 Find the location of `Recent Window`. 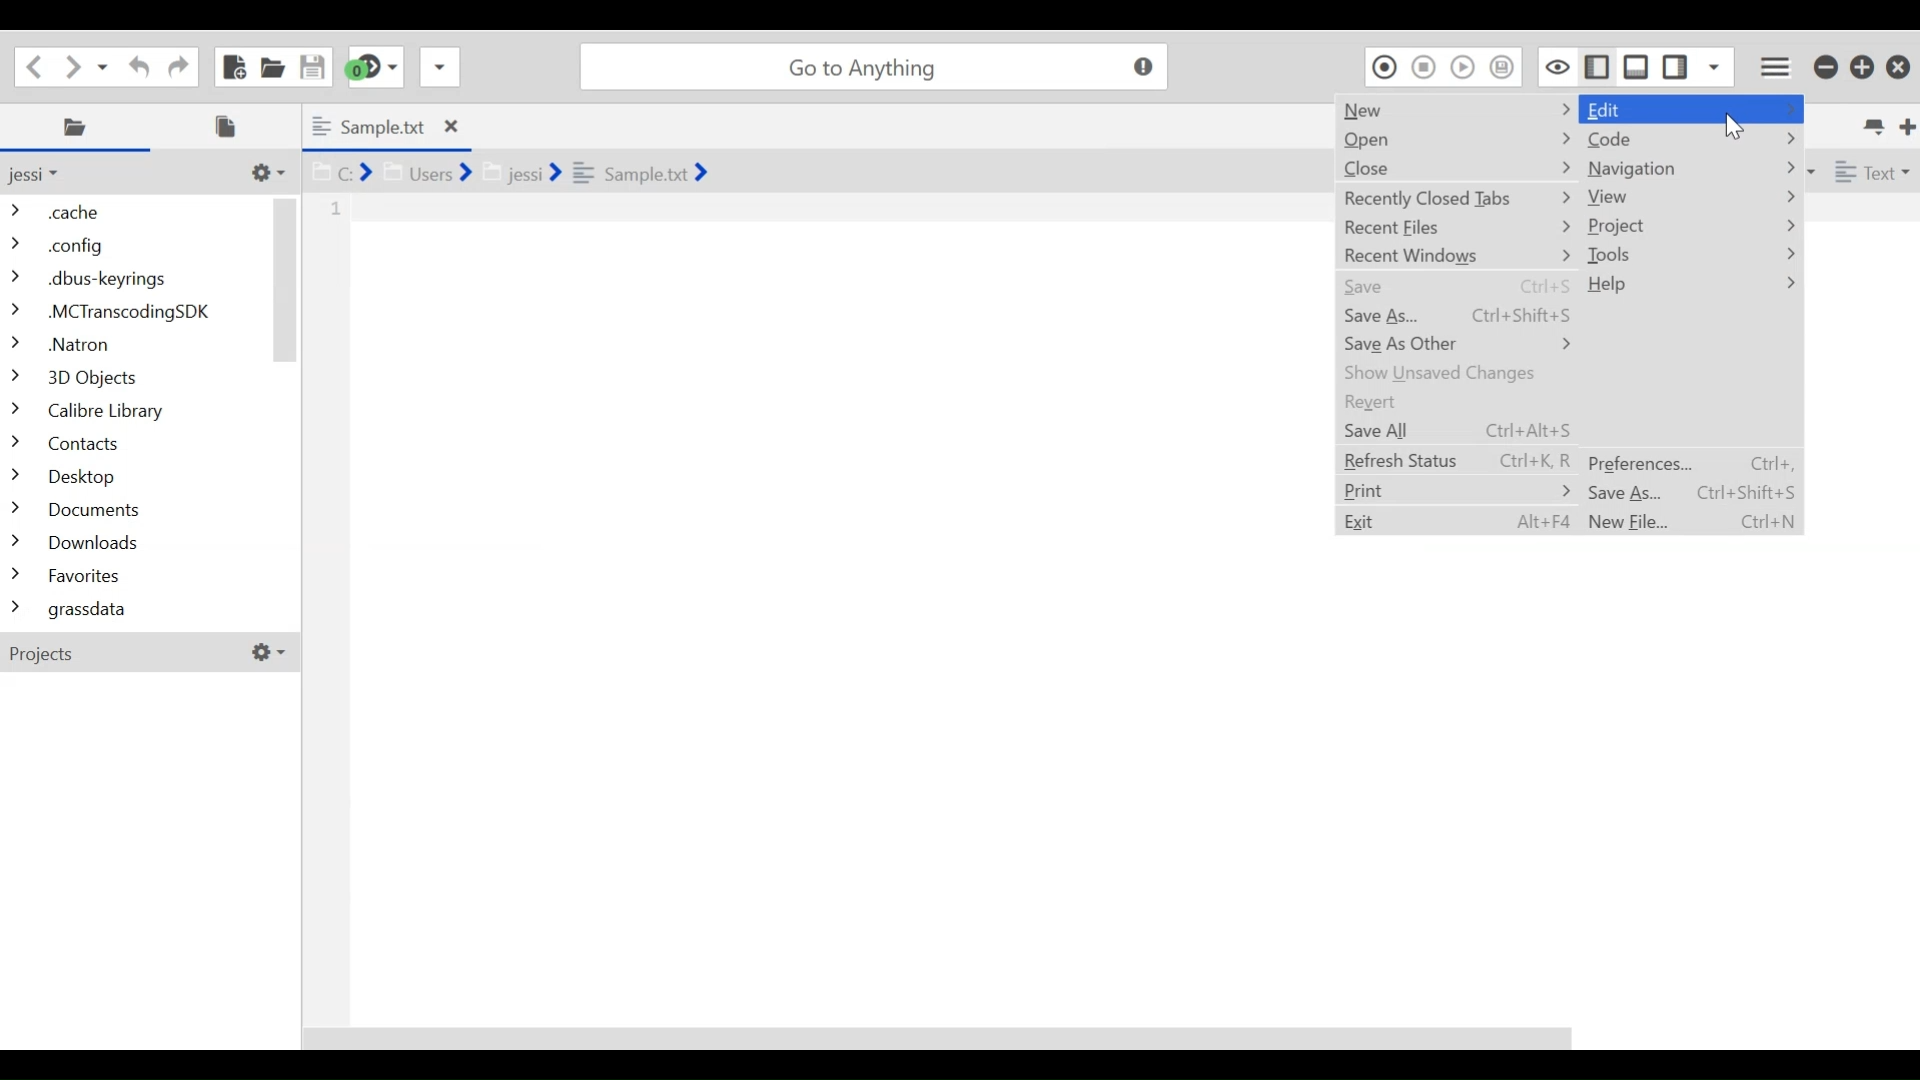

Recent Window is located at coordinates (1454, 255).